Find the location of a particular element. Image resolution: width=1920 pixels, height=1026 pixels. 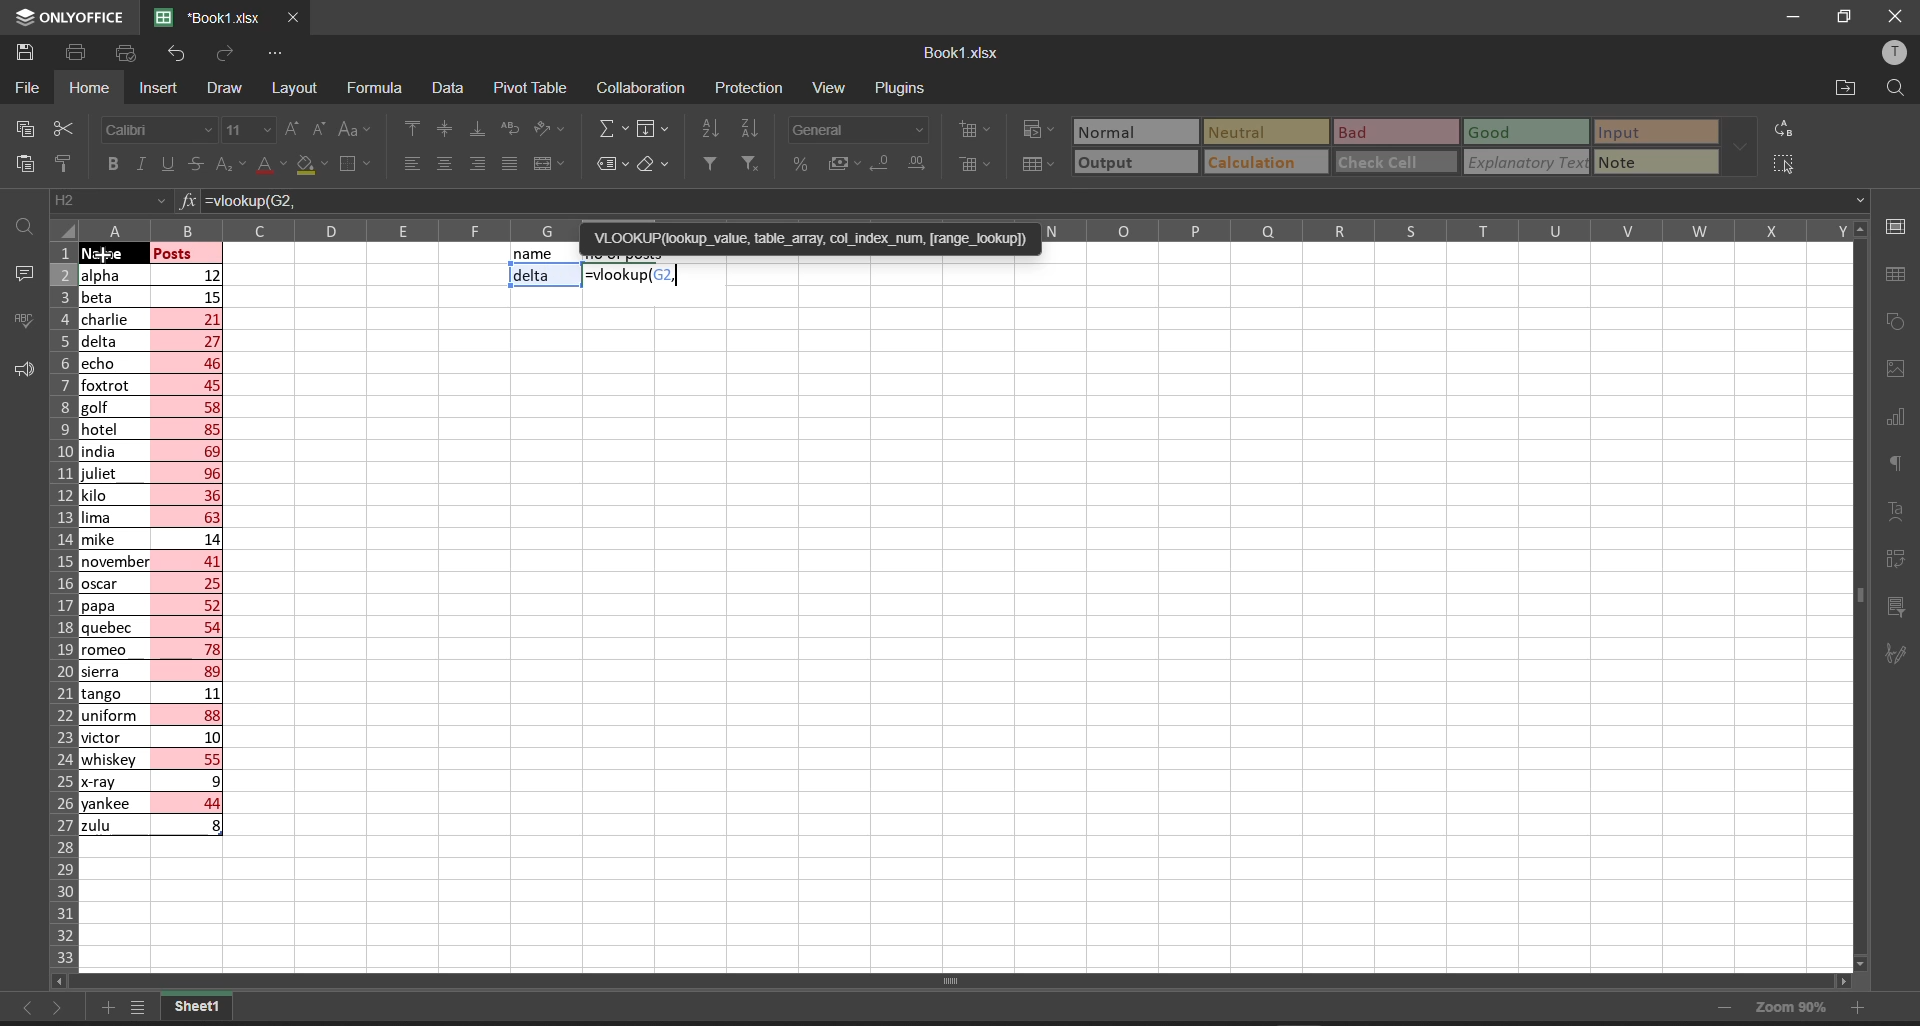

subscript\superscript is located at coordinates (229, 161).